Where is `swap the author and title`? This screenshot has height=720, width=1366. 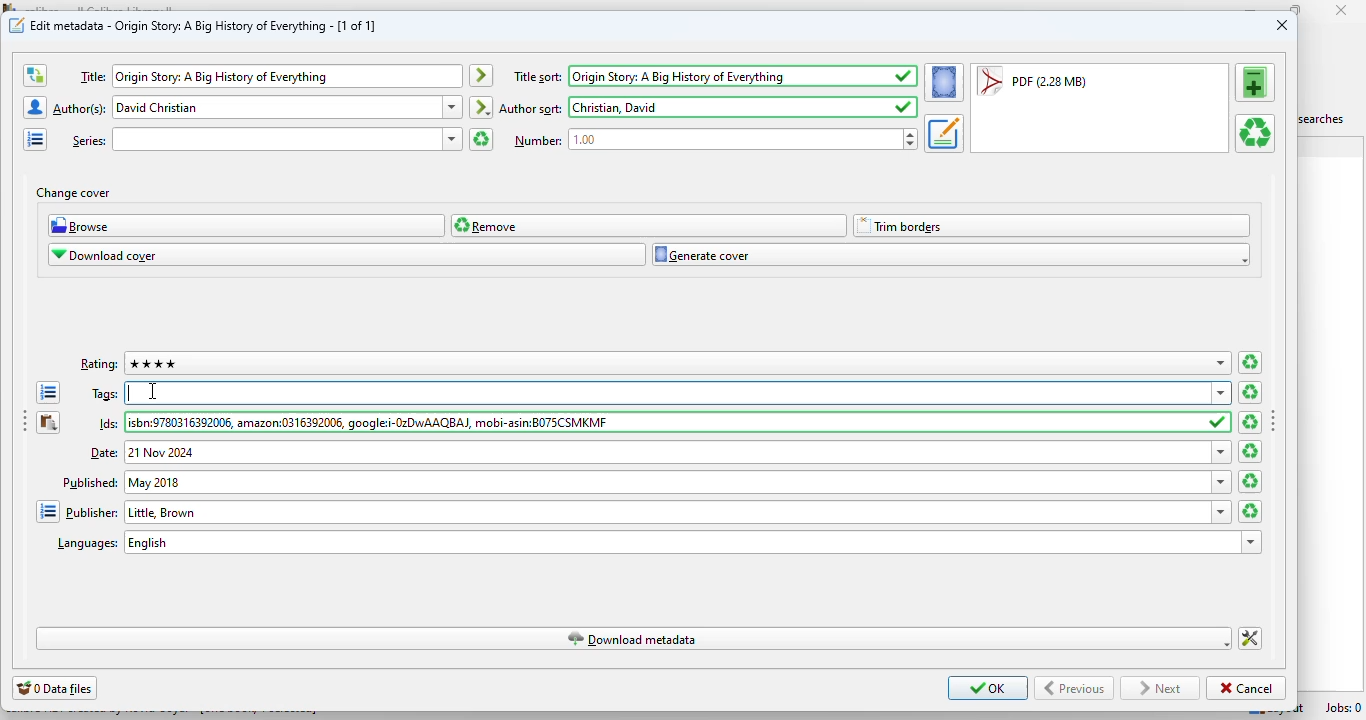
swap the author and title is located at coordinates (34, 76).